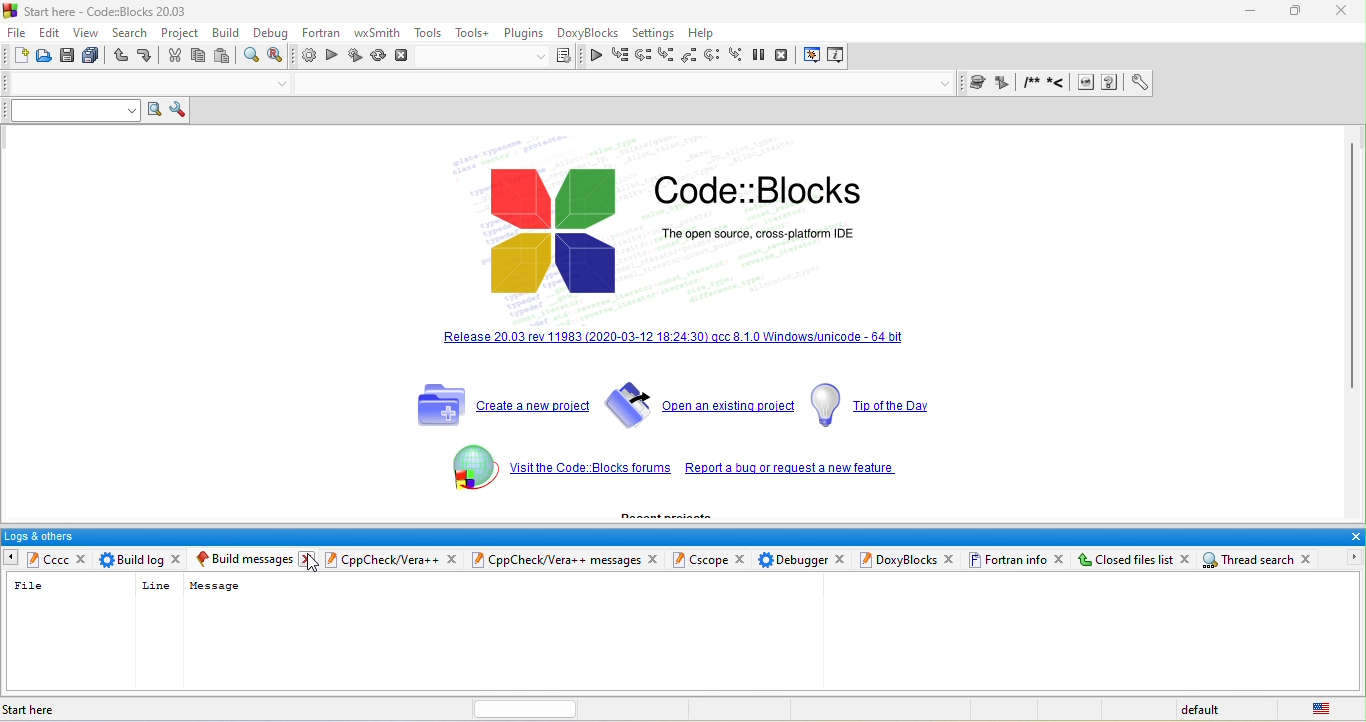  I want to click on undo, so click(122, 56).